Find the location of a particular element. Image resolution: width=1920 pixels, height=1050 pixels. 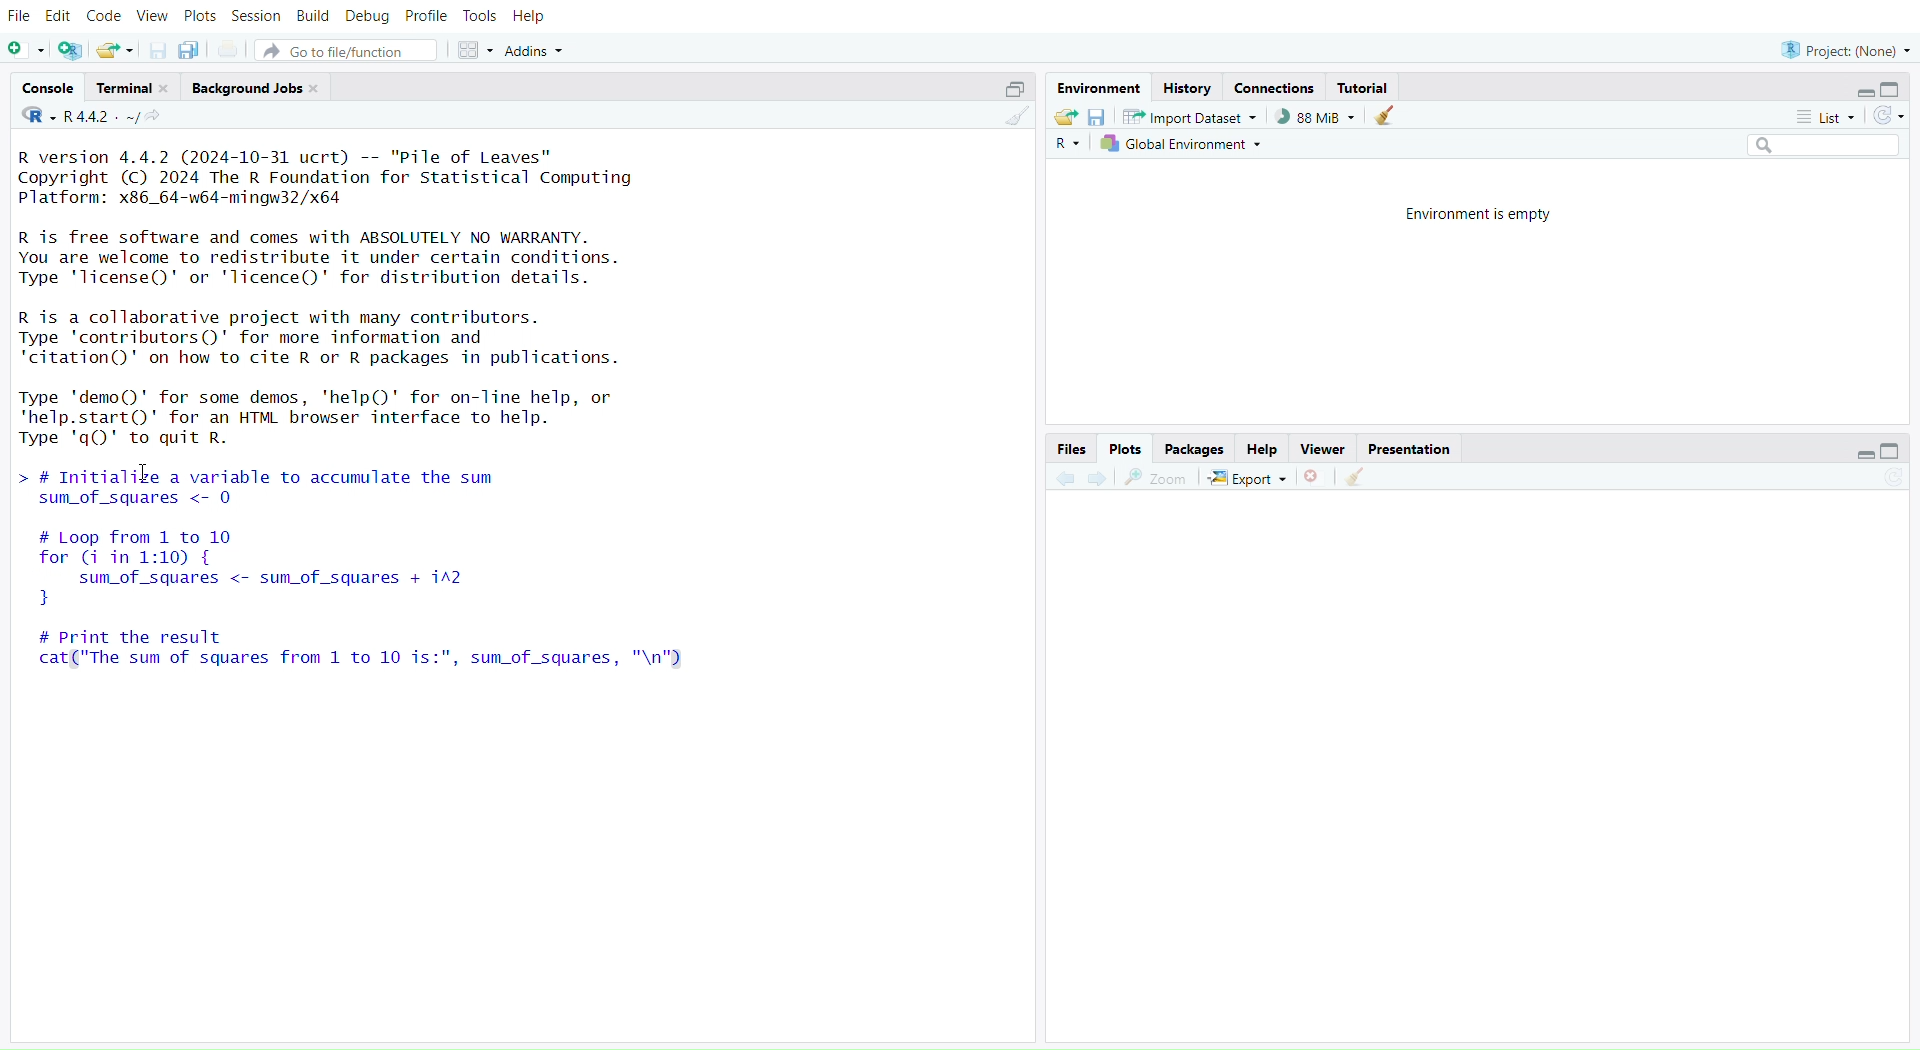

Type 'demo()' for some demos, 'help()' for on-line help, orhelp.start()' for an HTML browser interface to help.Type 'q() to quit R. is located at coordinates (333, 419).